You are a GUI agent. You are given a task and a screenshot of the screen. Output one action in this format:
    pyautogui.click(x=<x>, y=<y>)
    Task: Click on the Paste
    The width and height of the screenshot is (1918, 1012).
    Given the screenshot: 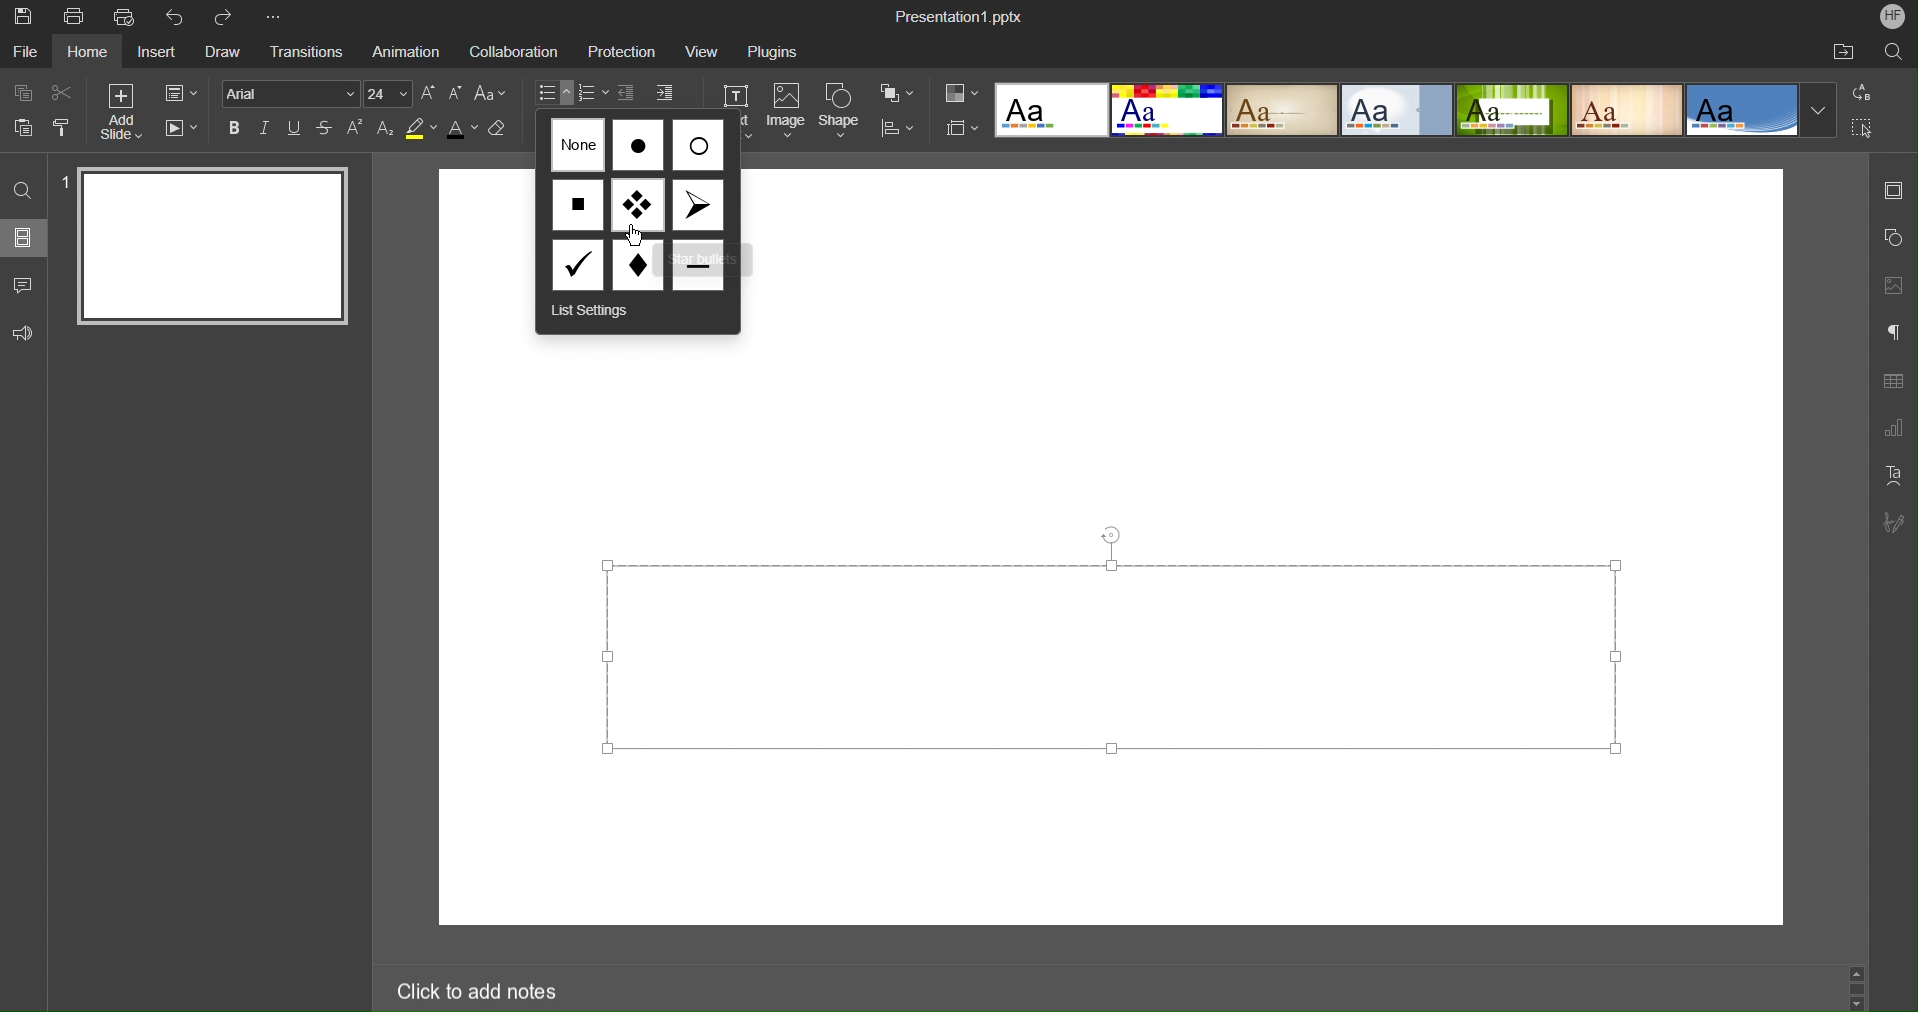 What is the action you would take?
    pyautogui.click(x=20, y=128)
    